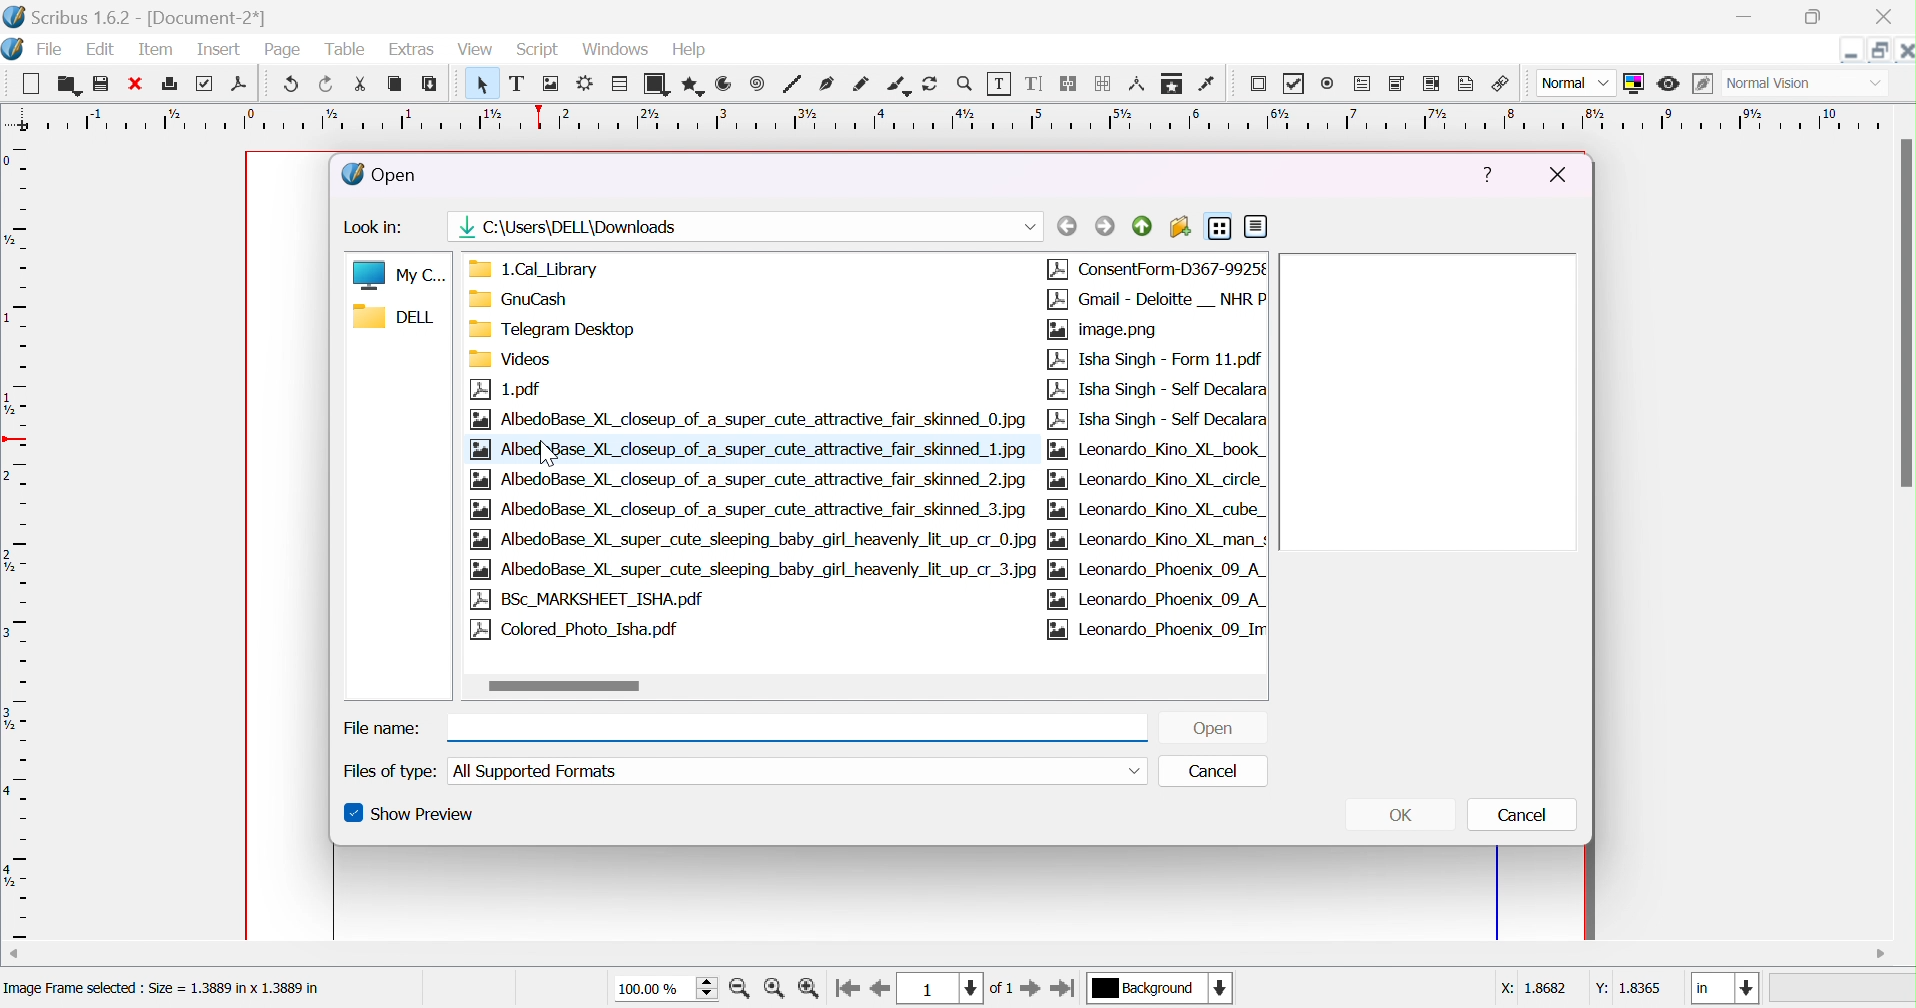 The width and height of the screenshot is (1916, 1008). What do you see at coordinates (1749, 18) in the screenshot?
I see `minimize` at bounding box center [1749, 18].